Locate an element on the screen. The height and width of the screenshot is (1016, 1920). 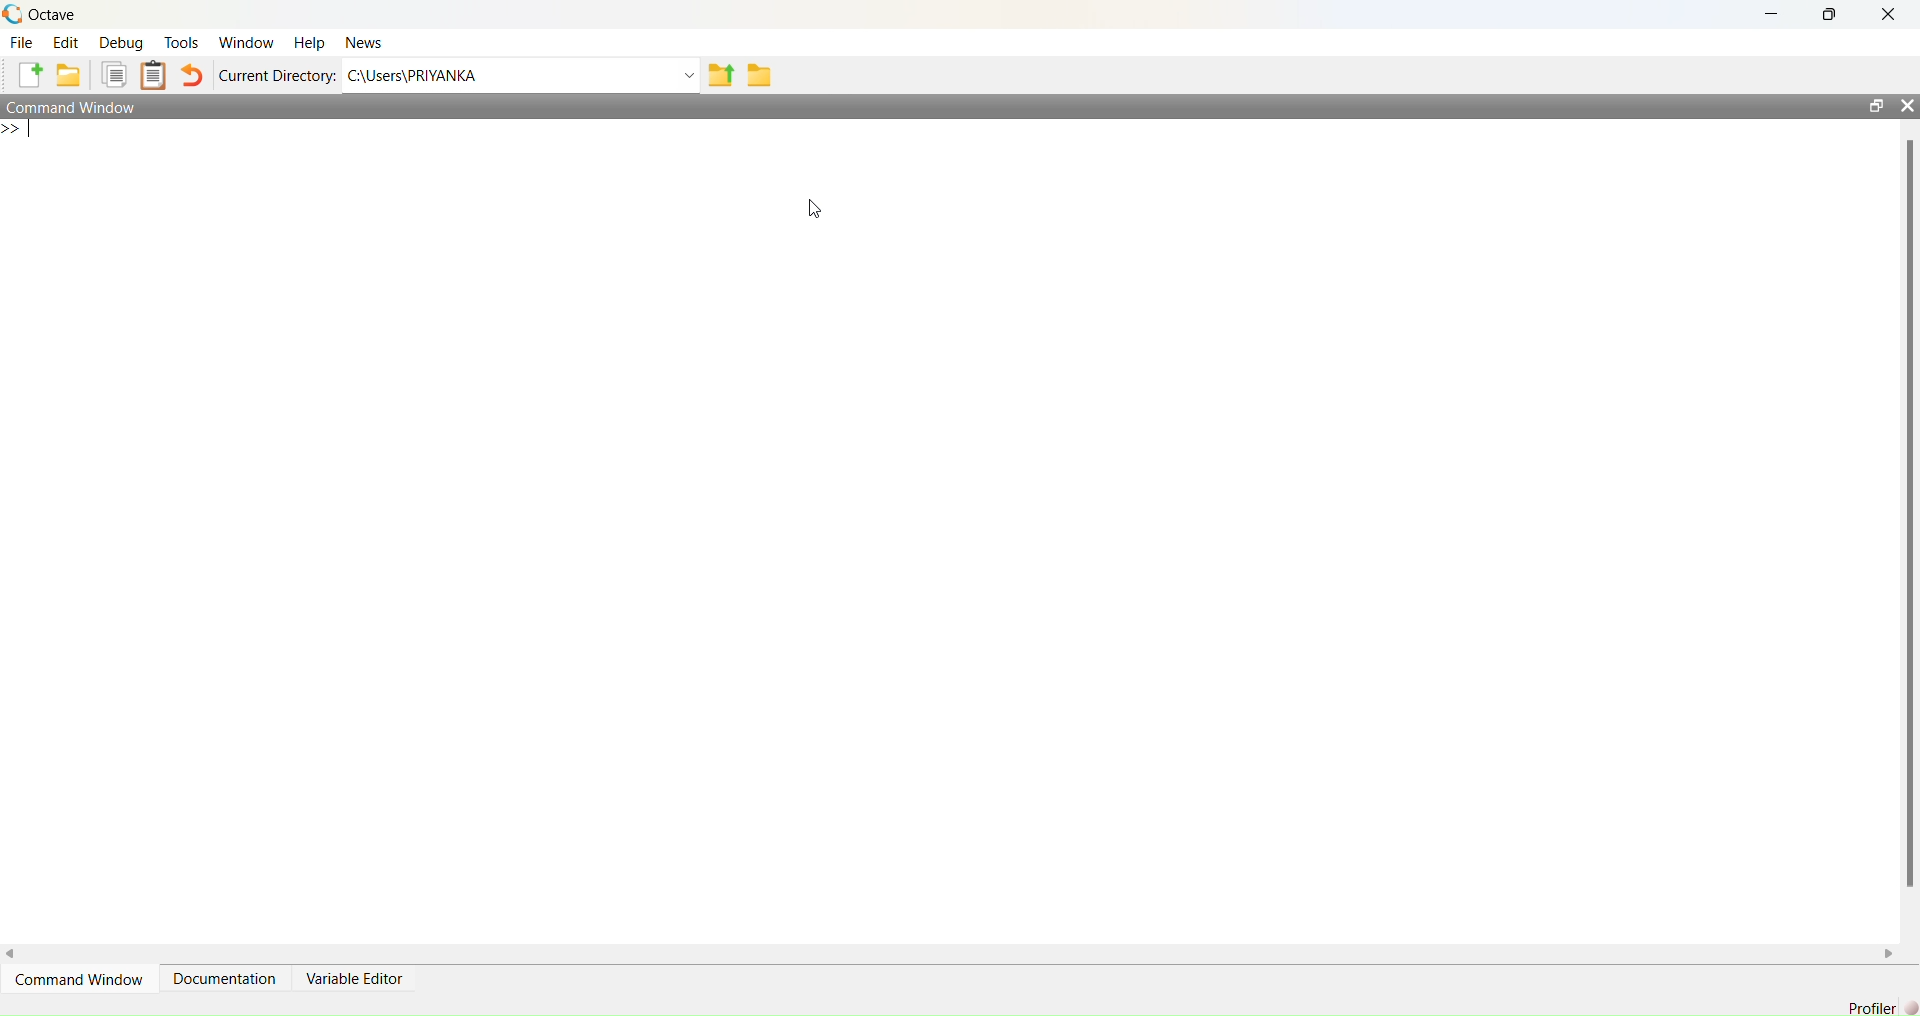
octave is located at coordinates (54, 16).